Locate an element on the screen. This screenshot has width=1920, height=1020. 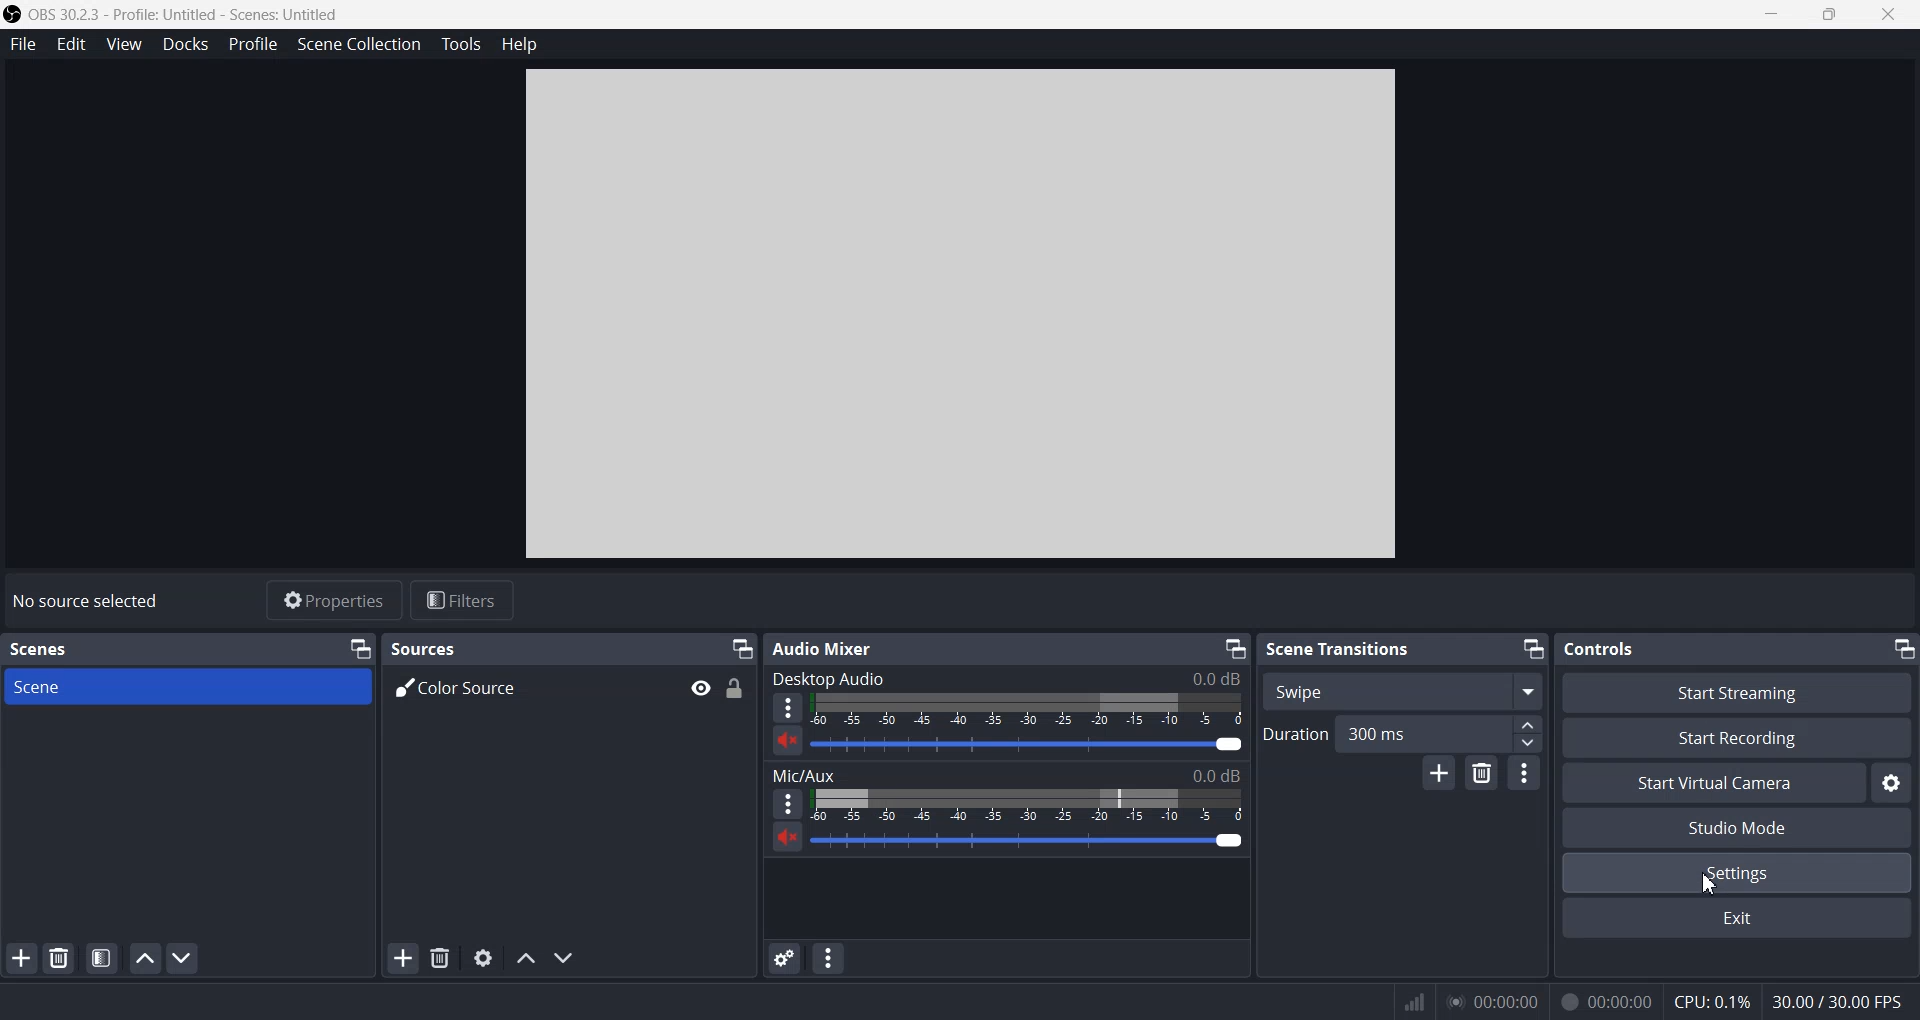
Text is located at coordinates (1336, 649).